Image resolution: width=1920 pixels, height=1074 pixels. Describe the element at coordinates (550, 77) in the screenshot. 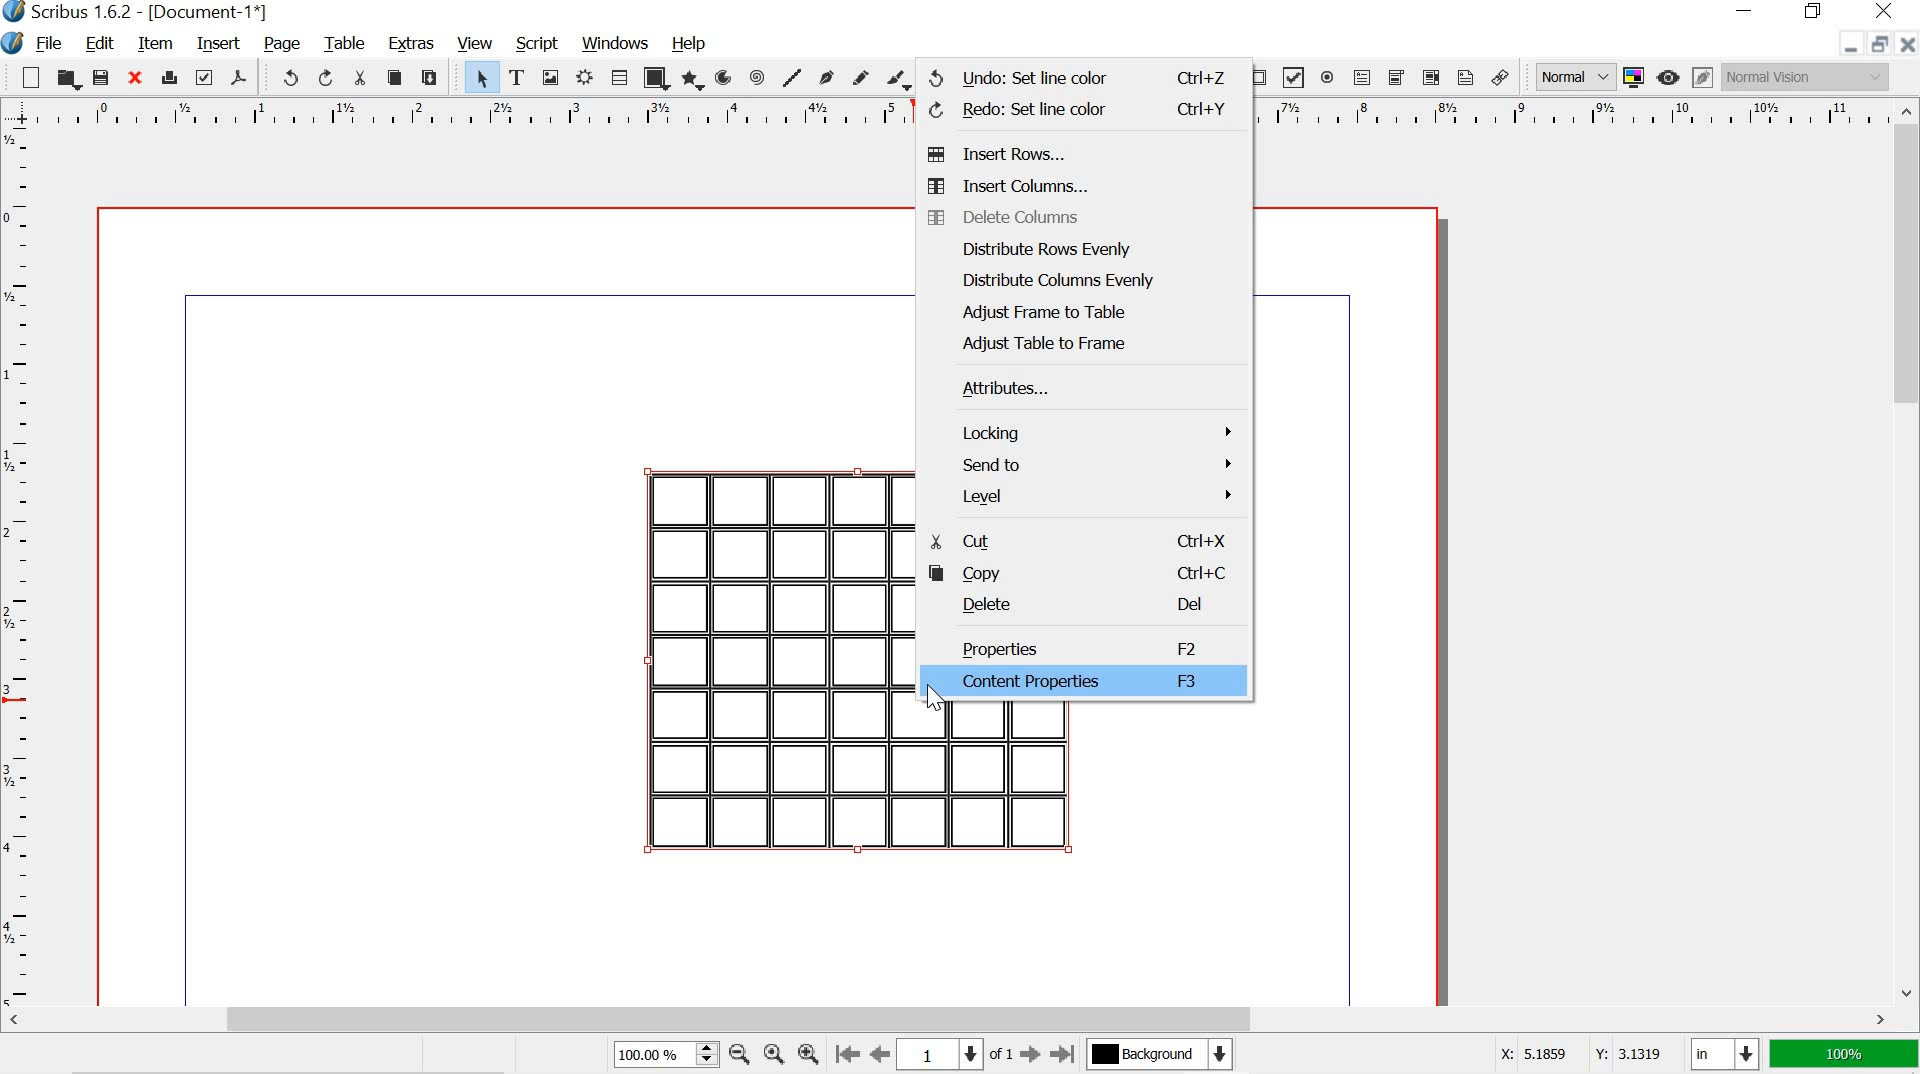

I see `image frame` at that location.